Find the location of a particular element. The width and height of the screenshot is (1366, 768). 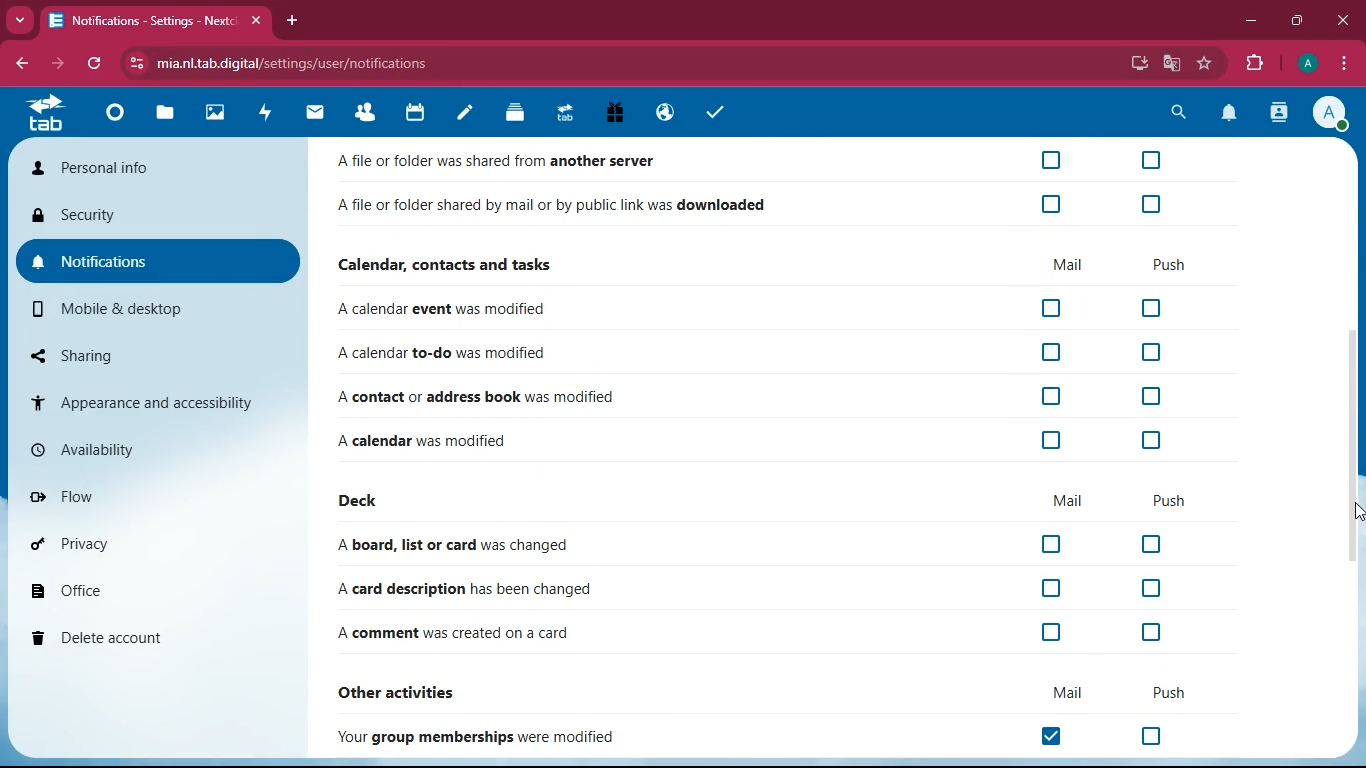

search is located at coordinates (1174, 113).